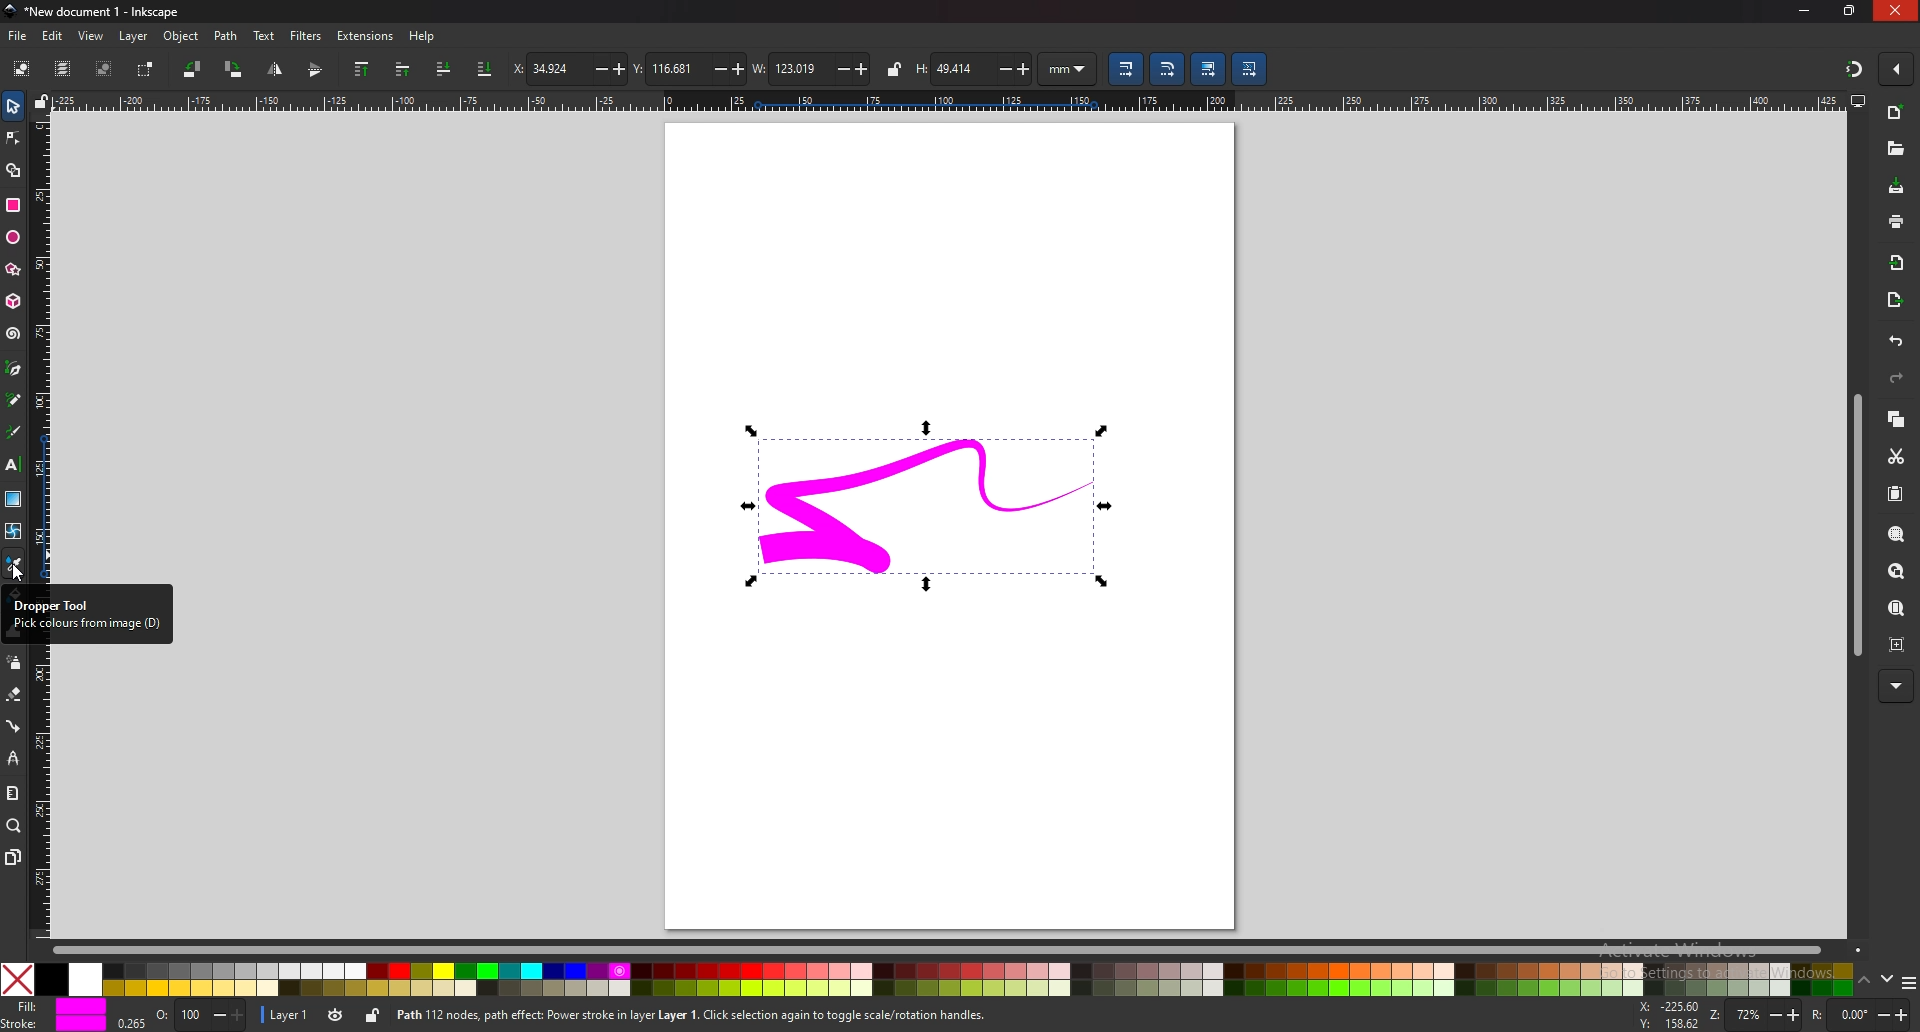 The height and width of the screenshot is (1032, 1920). I want to click on scroll bar, so click(1858, 527).